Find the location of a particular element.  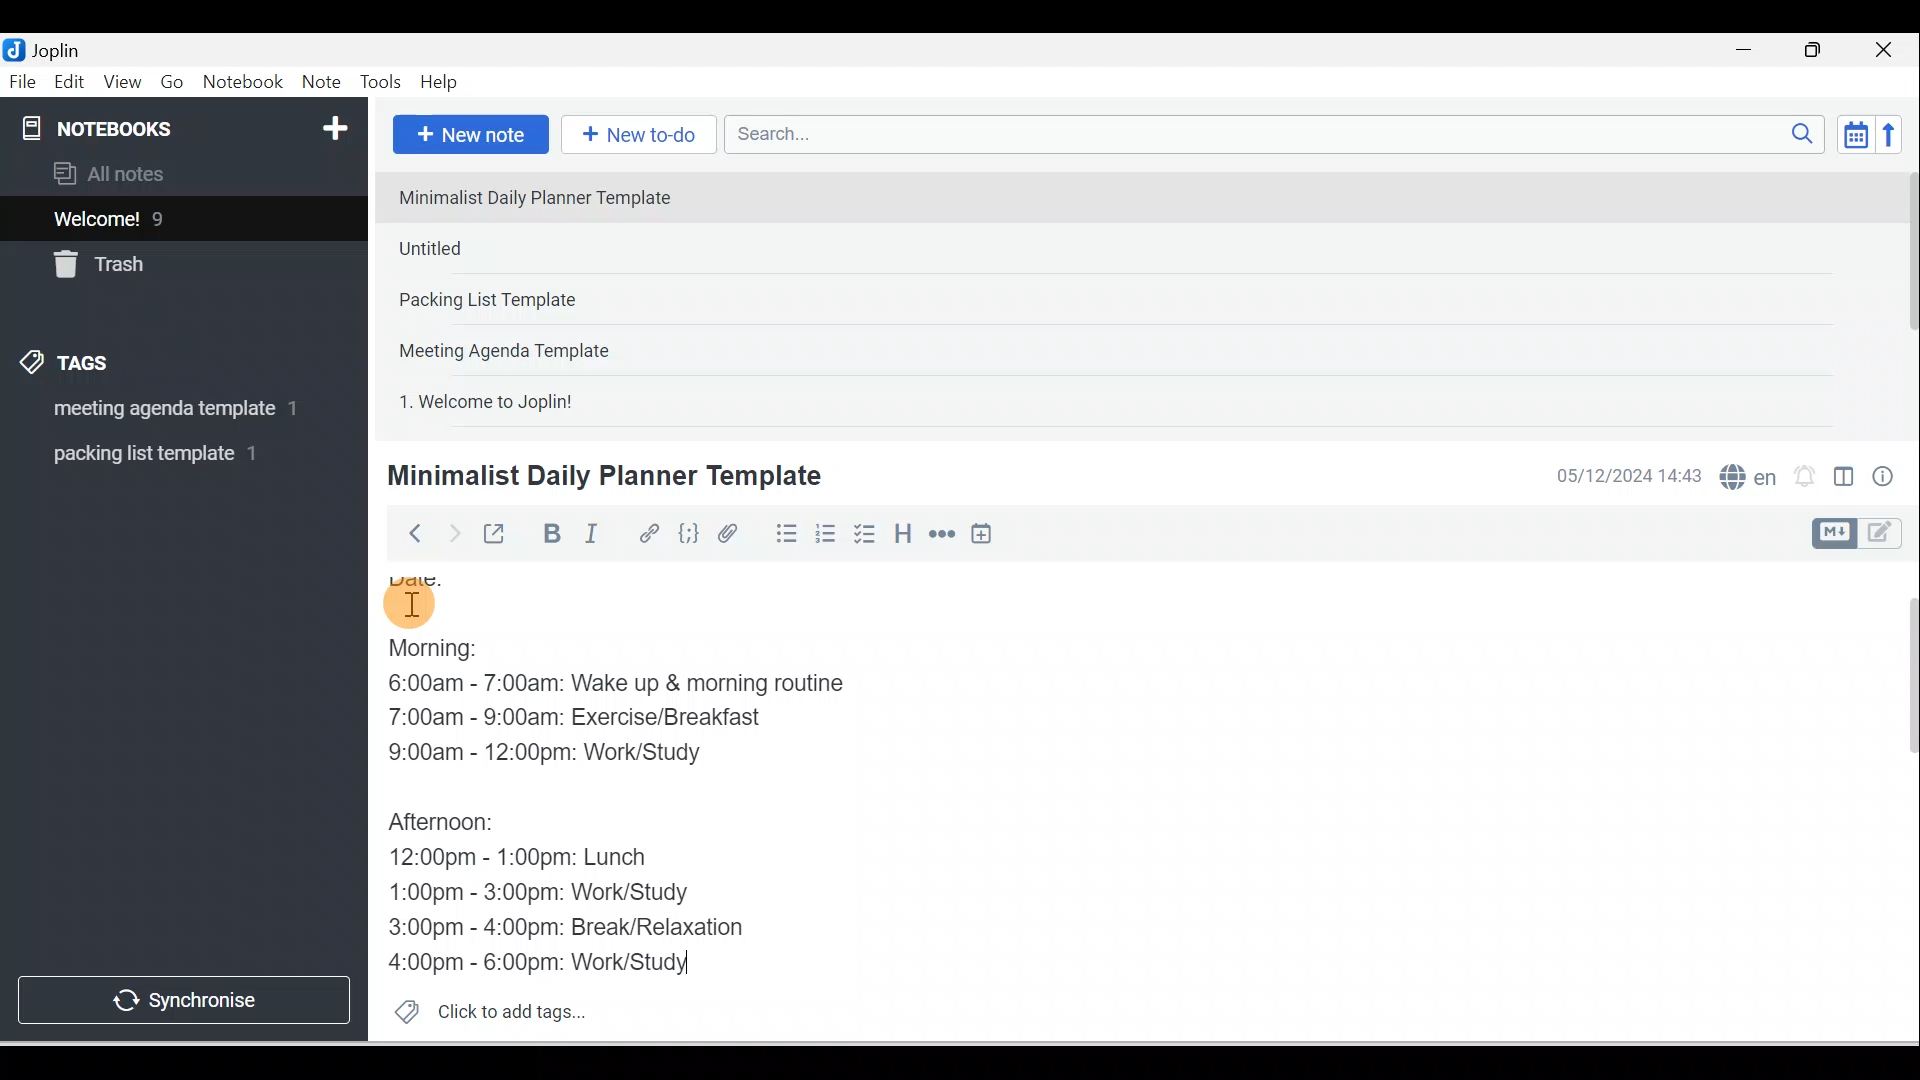

12:00pm - 1:00pm: Lunch is located at coordinates (545, 856).